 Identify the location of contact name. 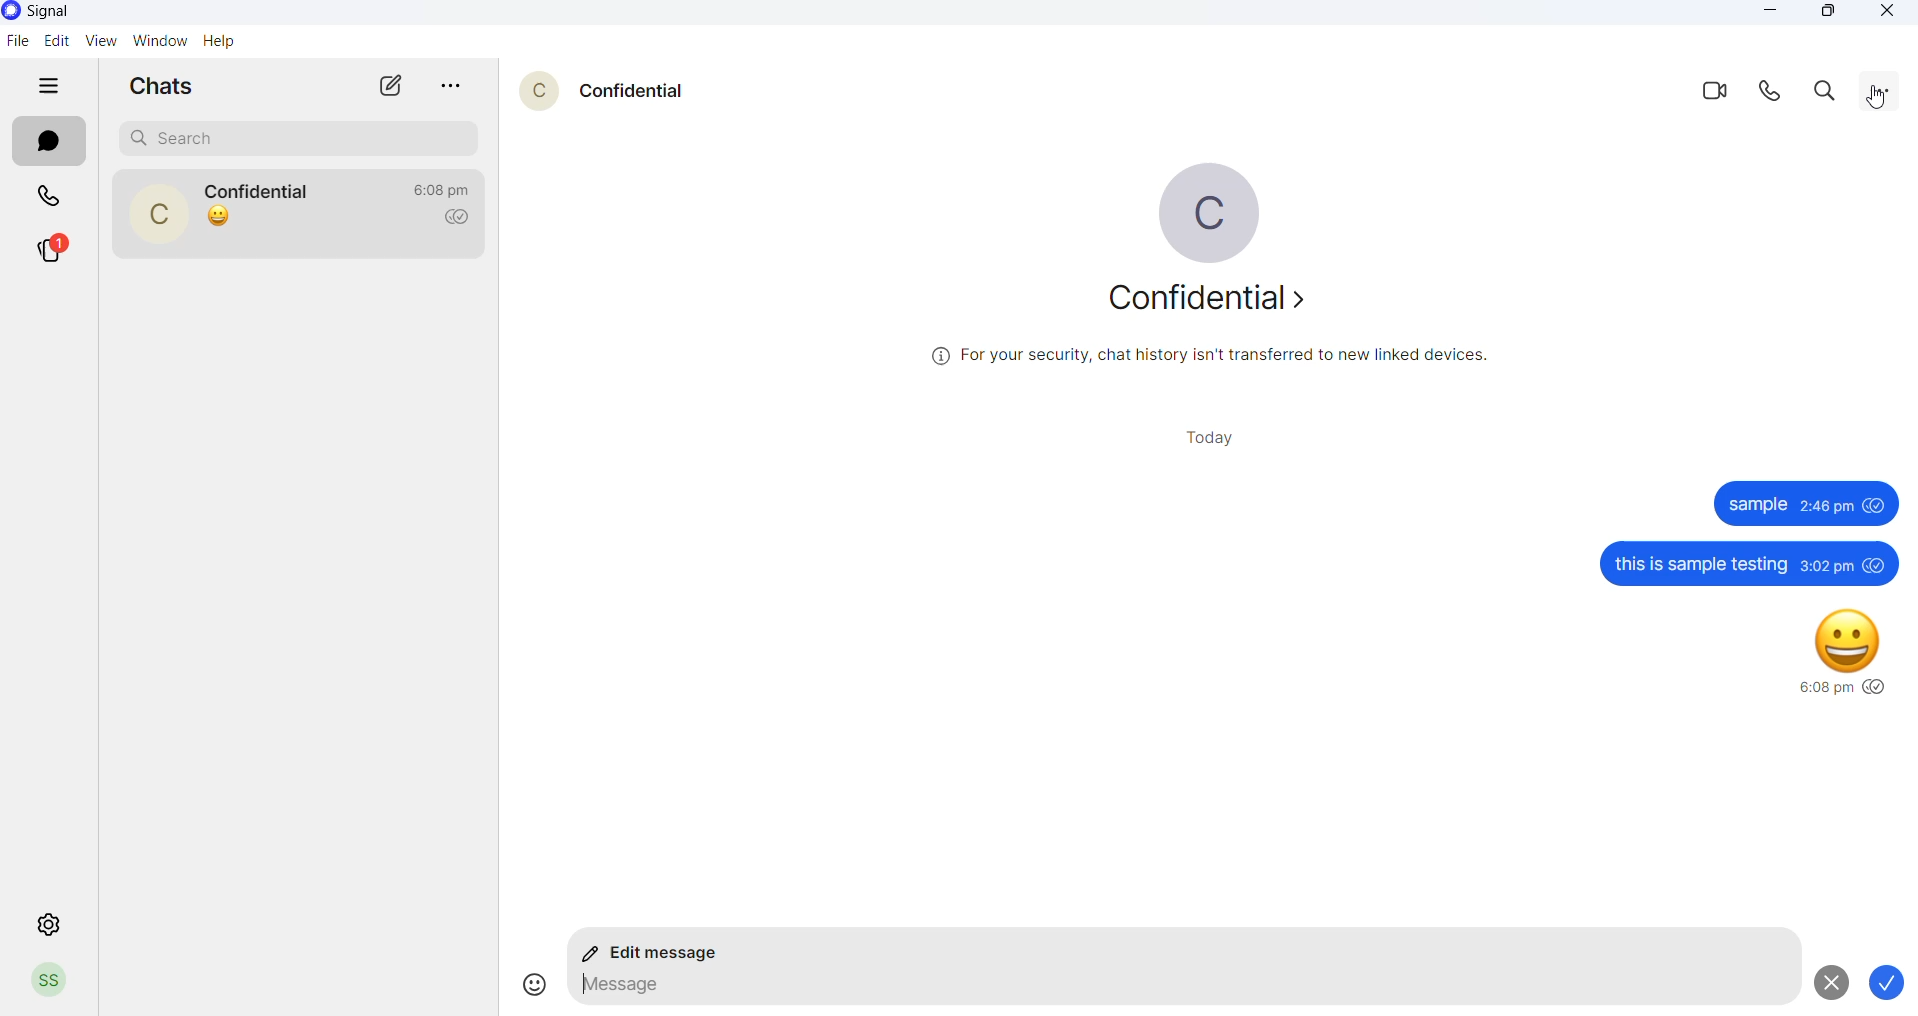
(264, 189).